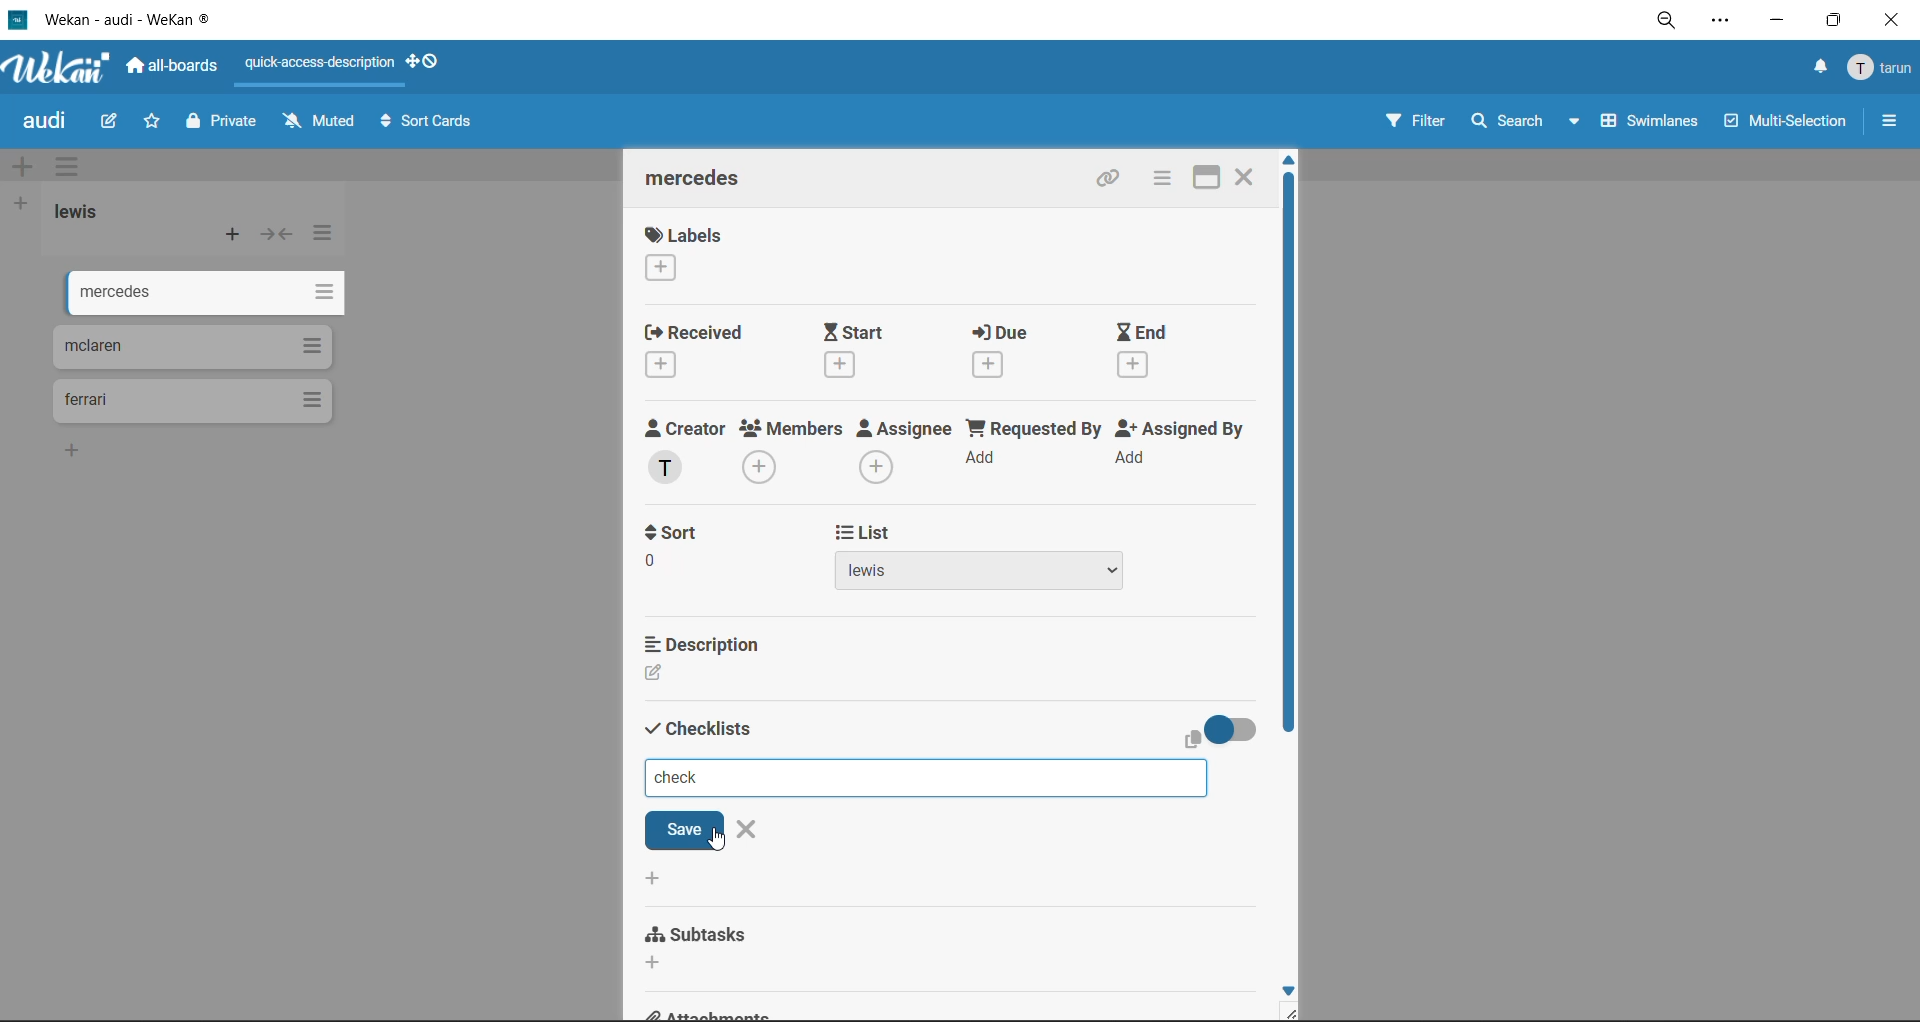 The width and height of the screenshot is (1920, 1022). I want to click on list, so click(867, 533).